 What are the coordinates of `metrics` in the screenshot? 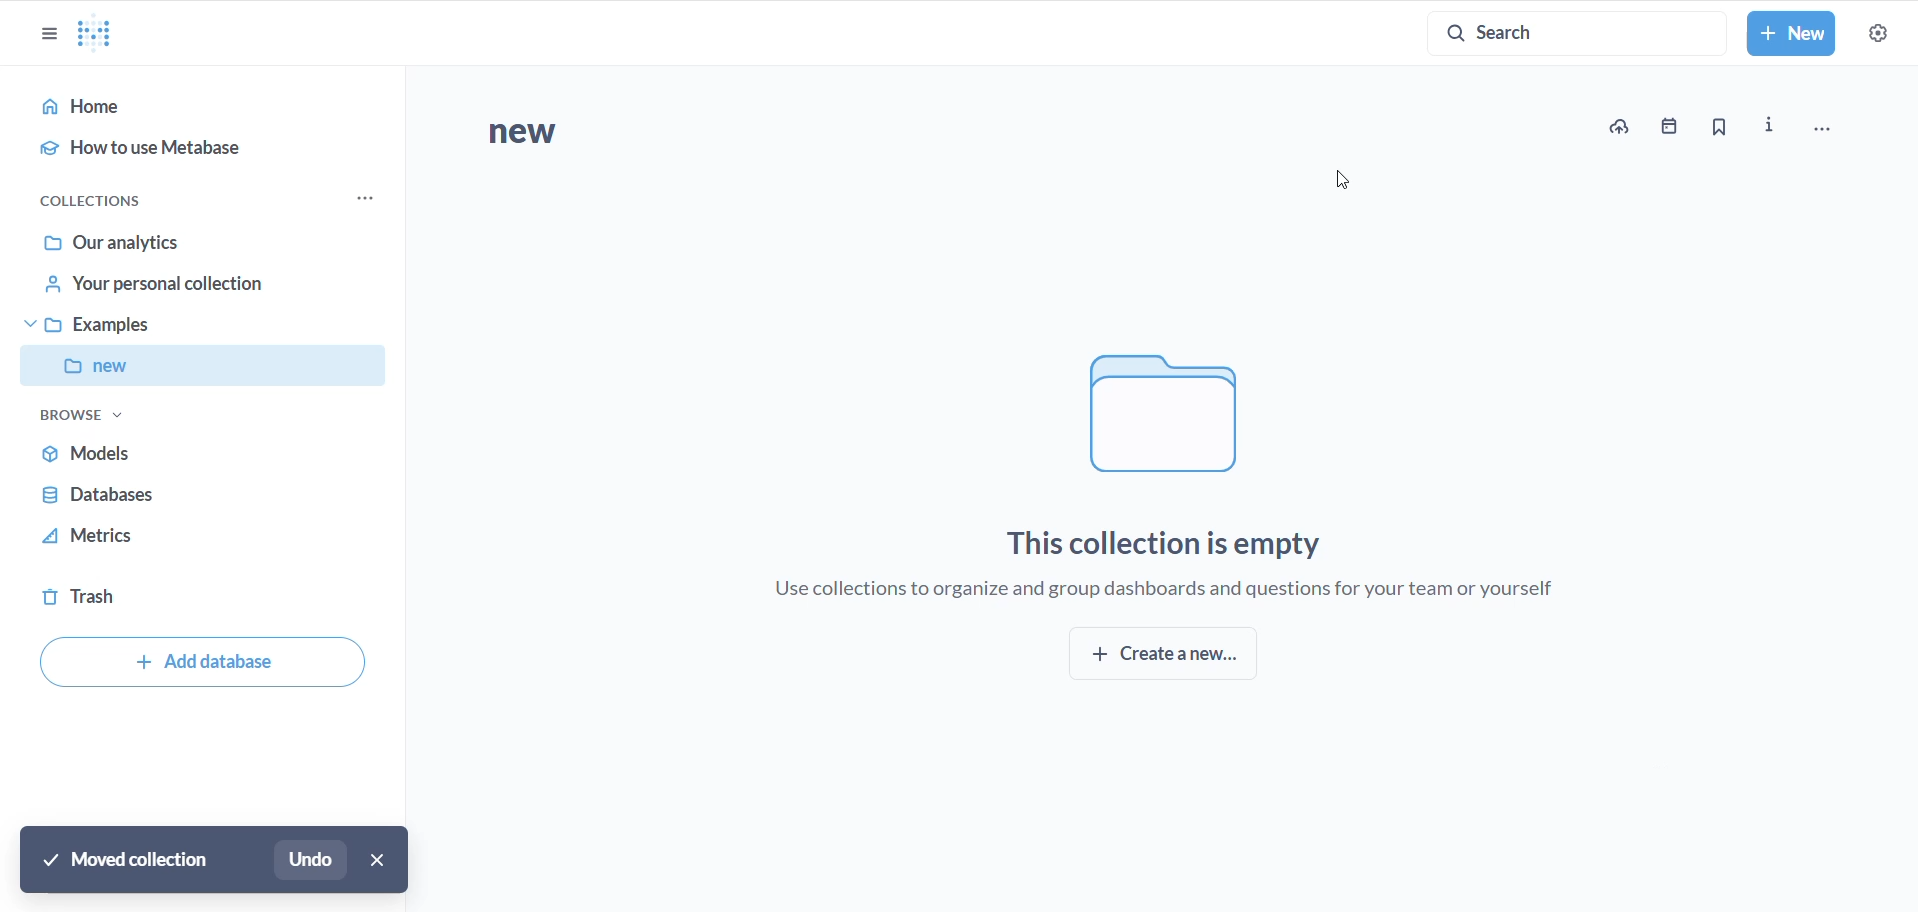 It's located at (148, 541).